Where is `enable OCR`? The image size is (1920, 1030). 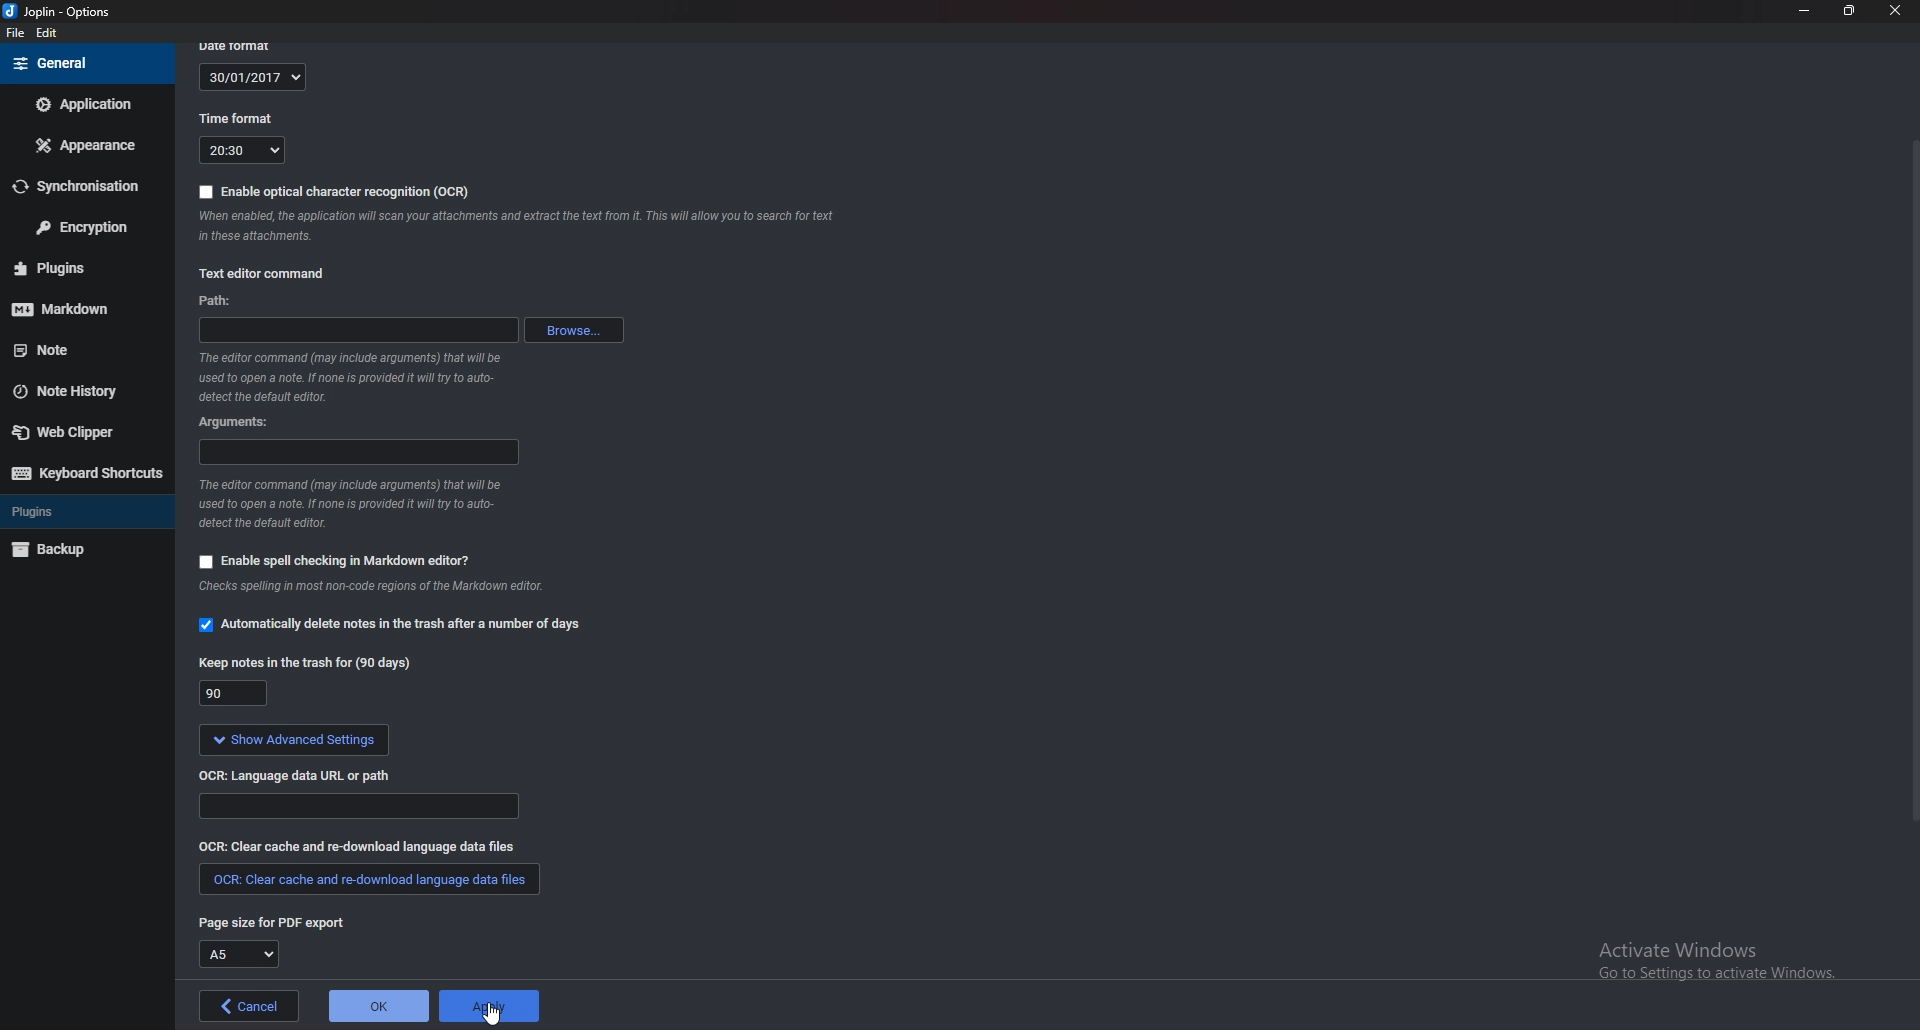 enable OCR is located at coordinates (338, 192).